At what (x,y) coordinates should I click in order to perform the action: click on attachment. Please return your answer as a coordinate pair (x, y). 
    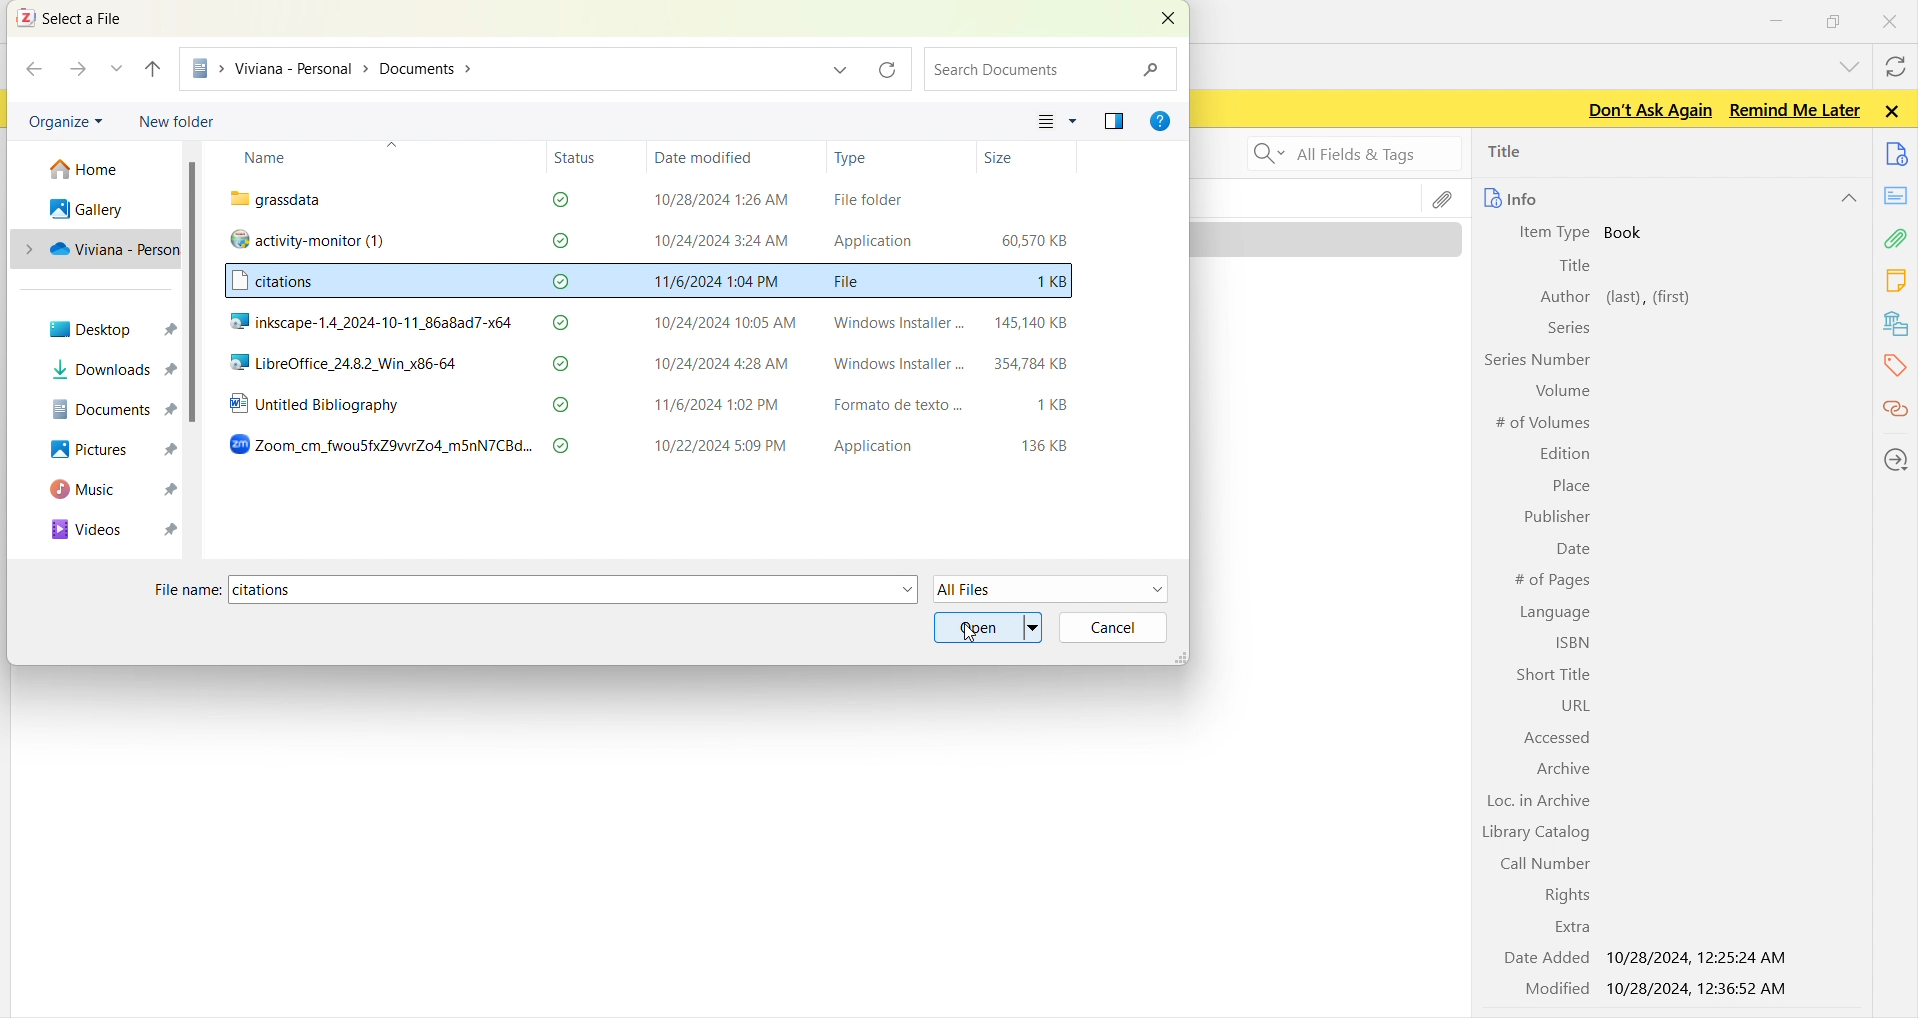
    Looking at the image, I should click on (1898, 238).